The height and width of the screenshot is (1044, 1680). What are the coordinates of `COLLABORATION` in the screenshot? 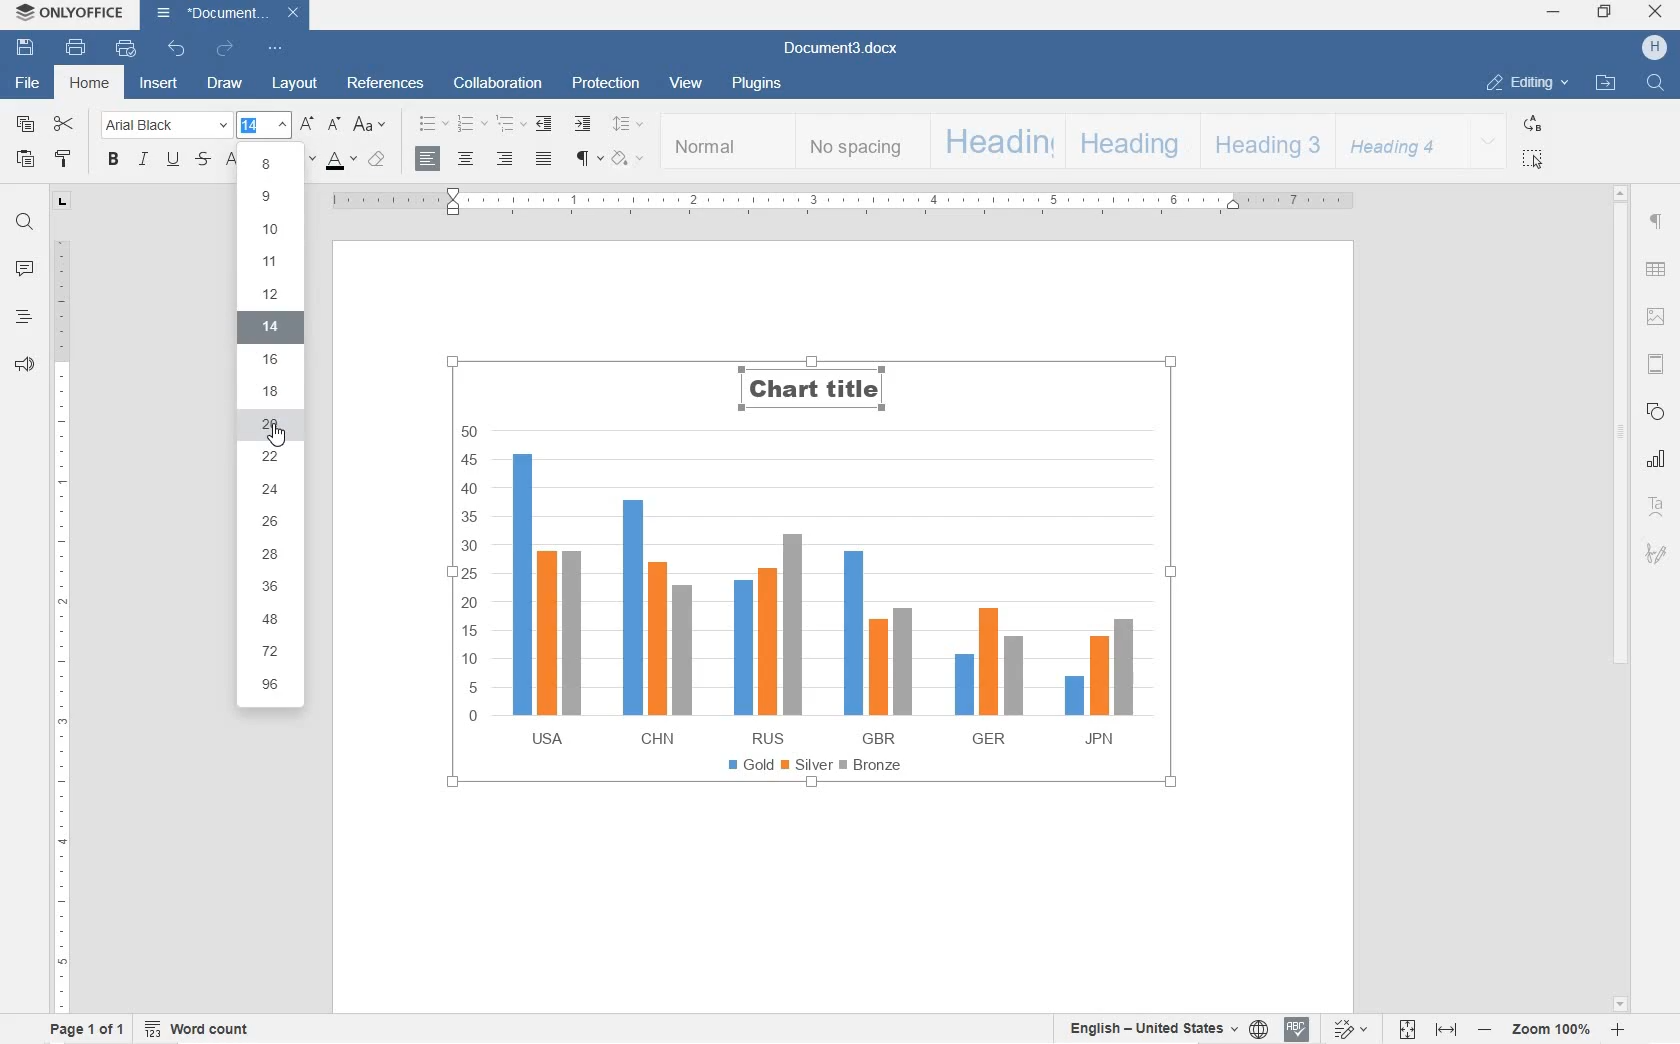 It's located at (496, 84).